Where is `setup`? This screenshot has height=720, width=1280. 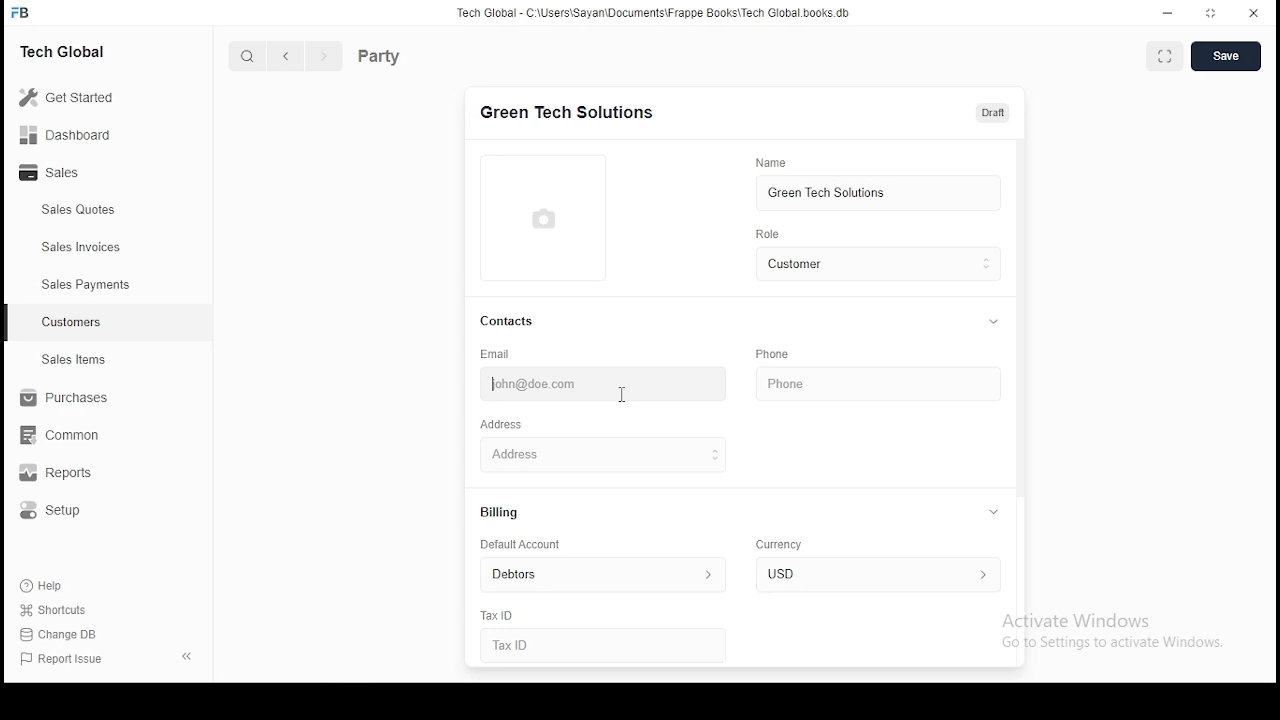 setup is located at coordinates (58, 513).